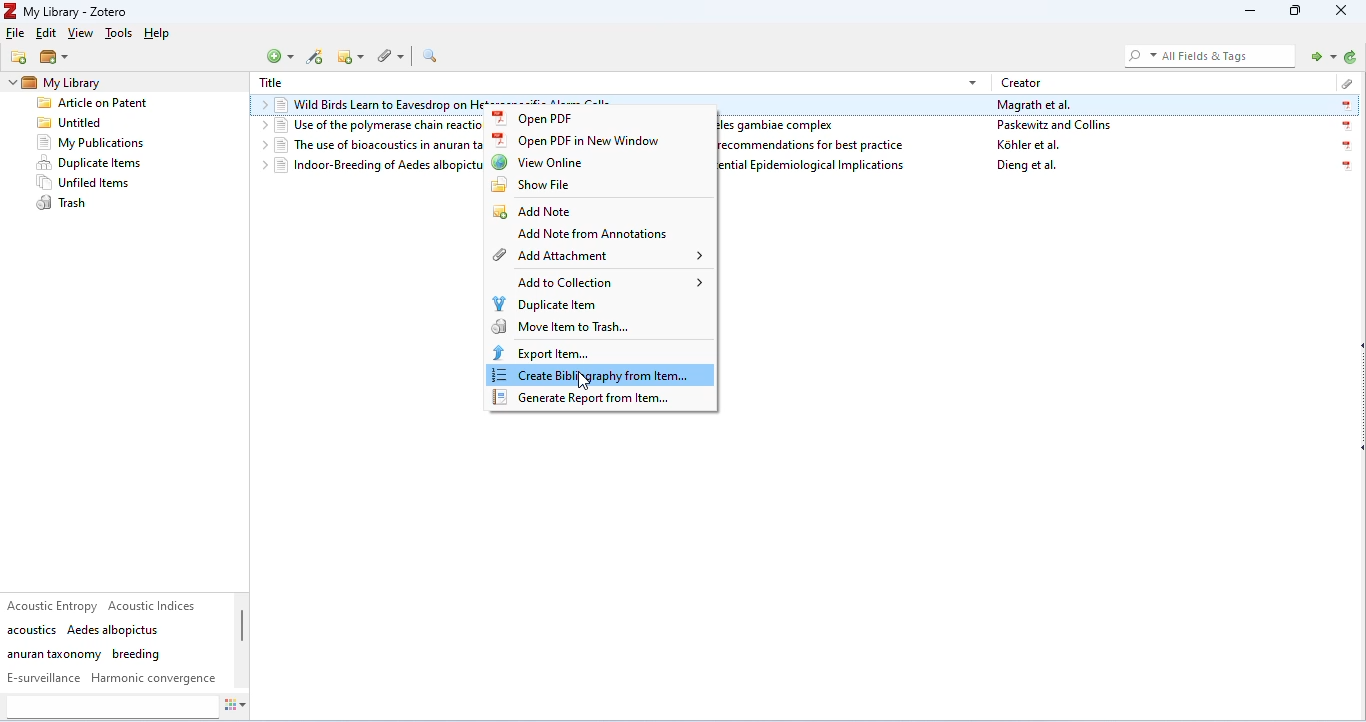 The width and height of the screenshot is (1366, 722). Describe the element at coordinates (1030, 145) in the screenshot. I see `Köhler et al.` at that location.